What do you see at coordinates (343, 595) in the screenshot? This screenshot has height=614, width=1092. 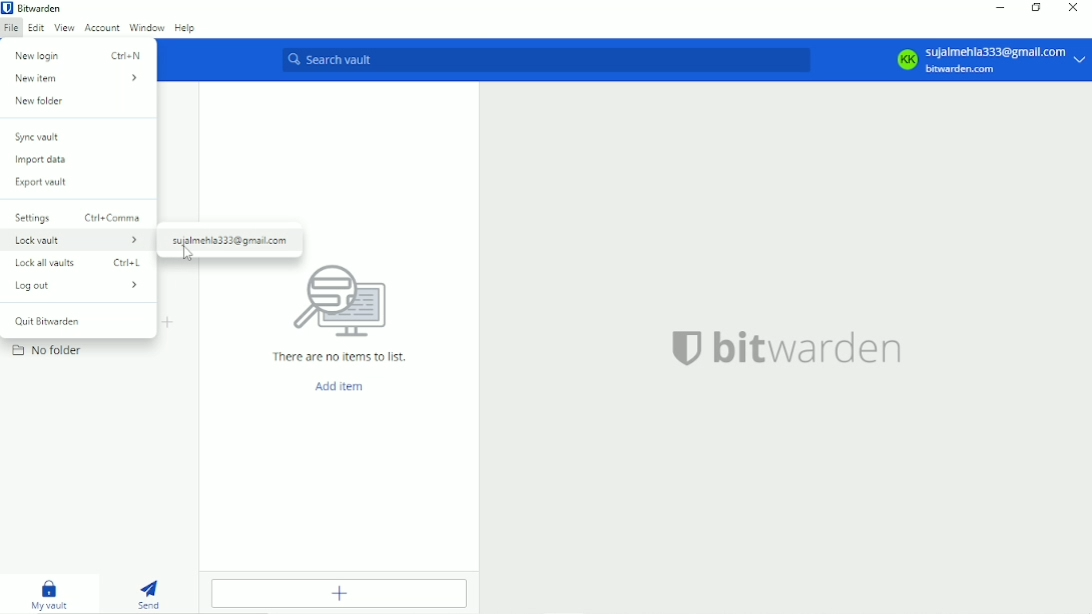 I see `Add item` at bounding box center [343, 595].